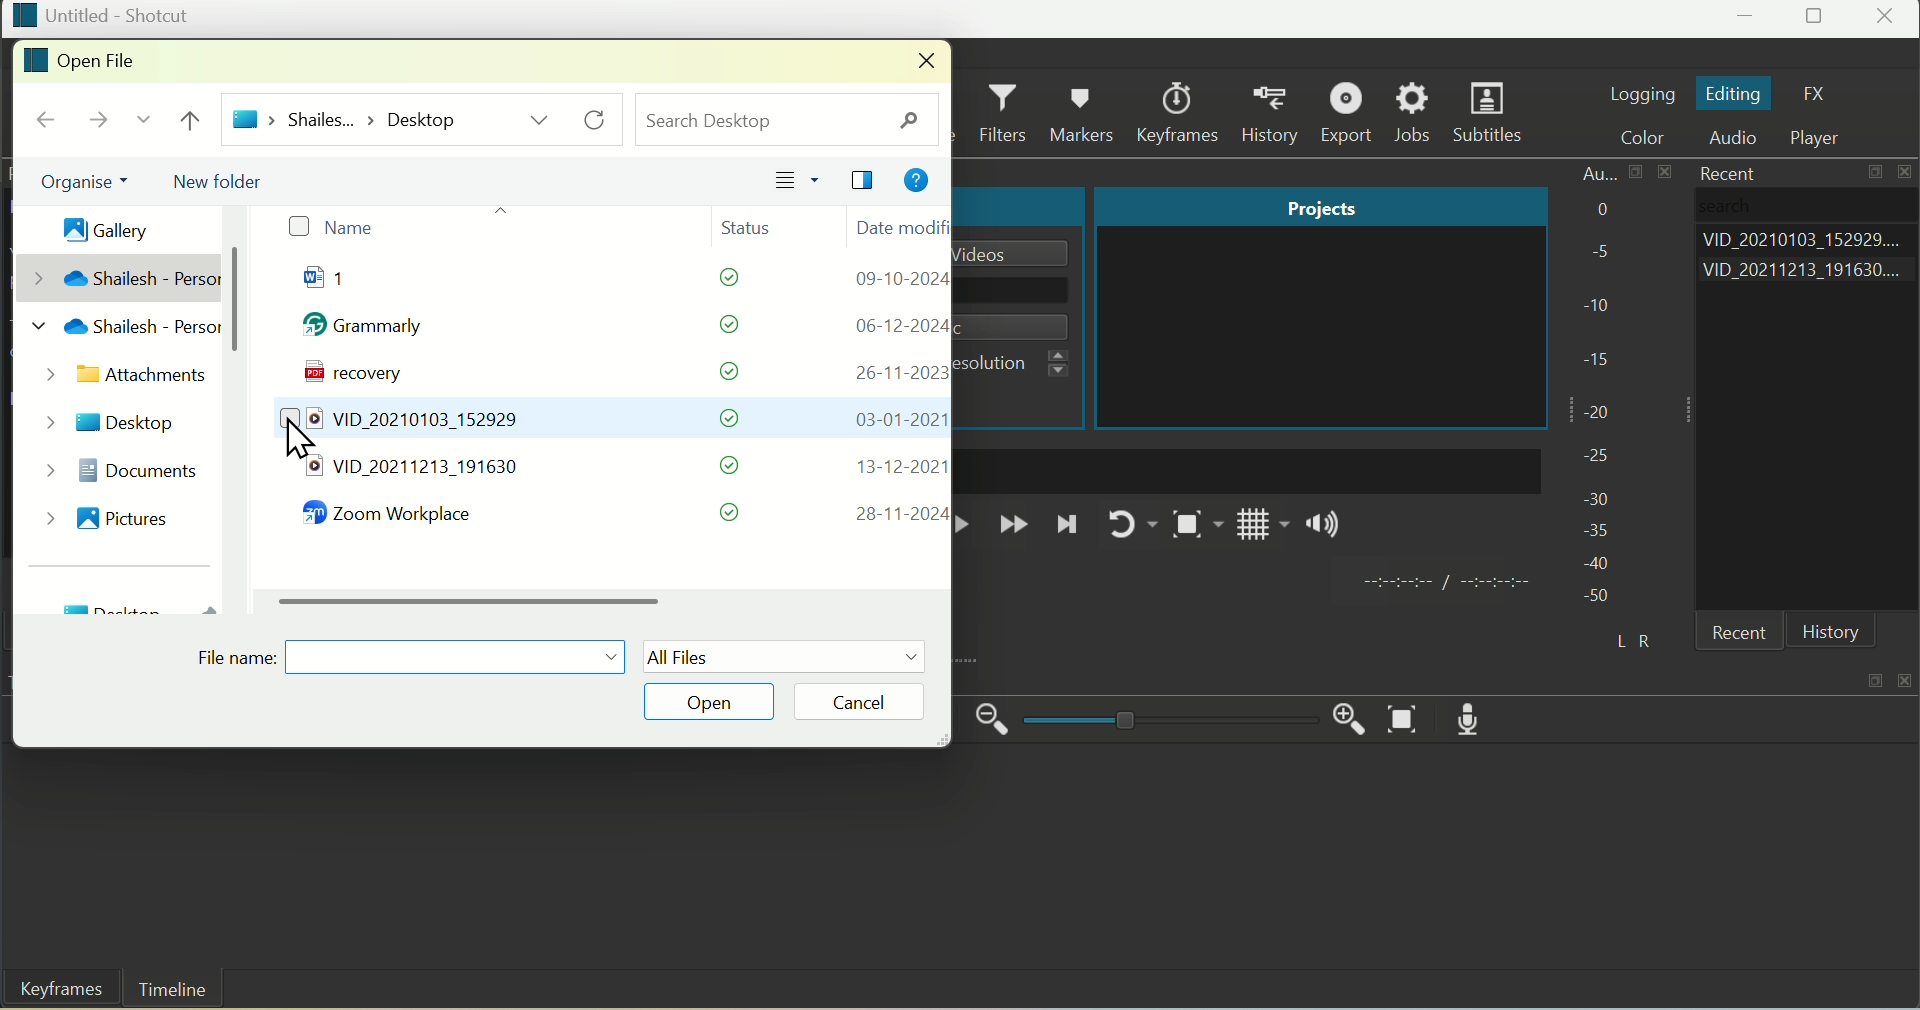  What do you see at coordinates (920, 62) in the screenshot?
I see `close` at bounding box center [920, 62].